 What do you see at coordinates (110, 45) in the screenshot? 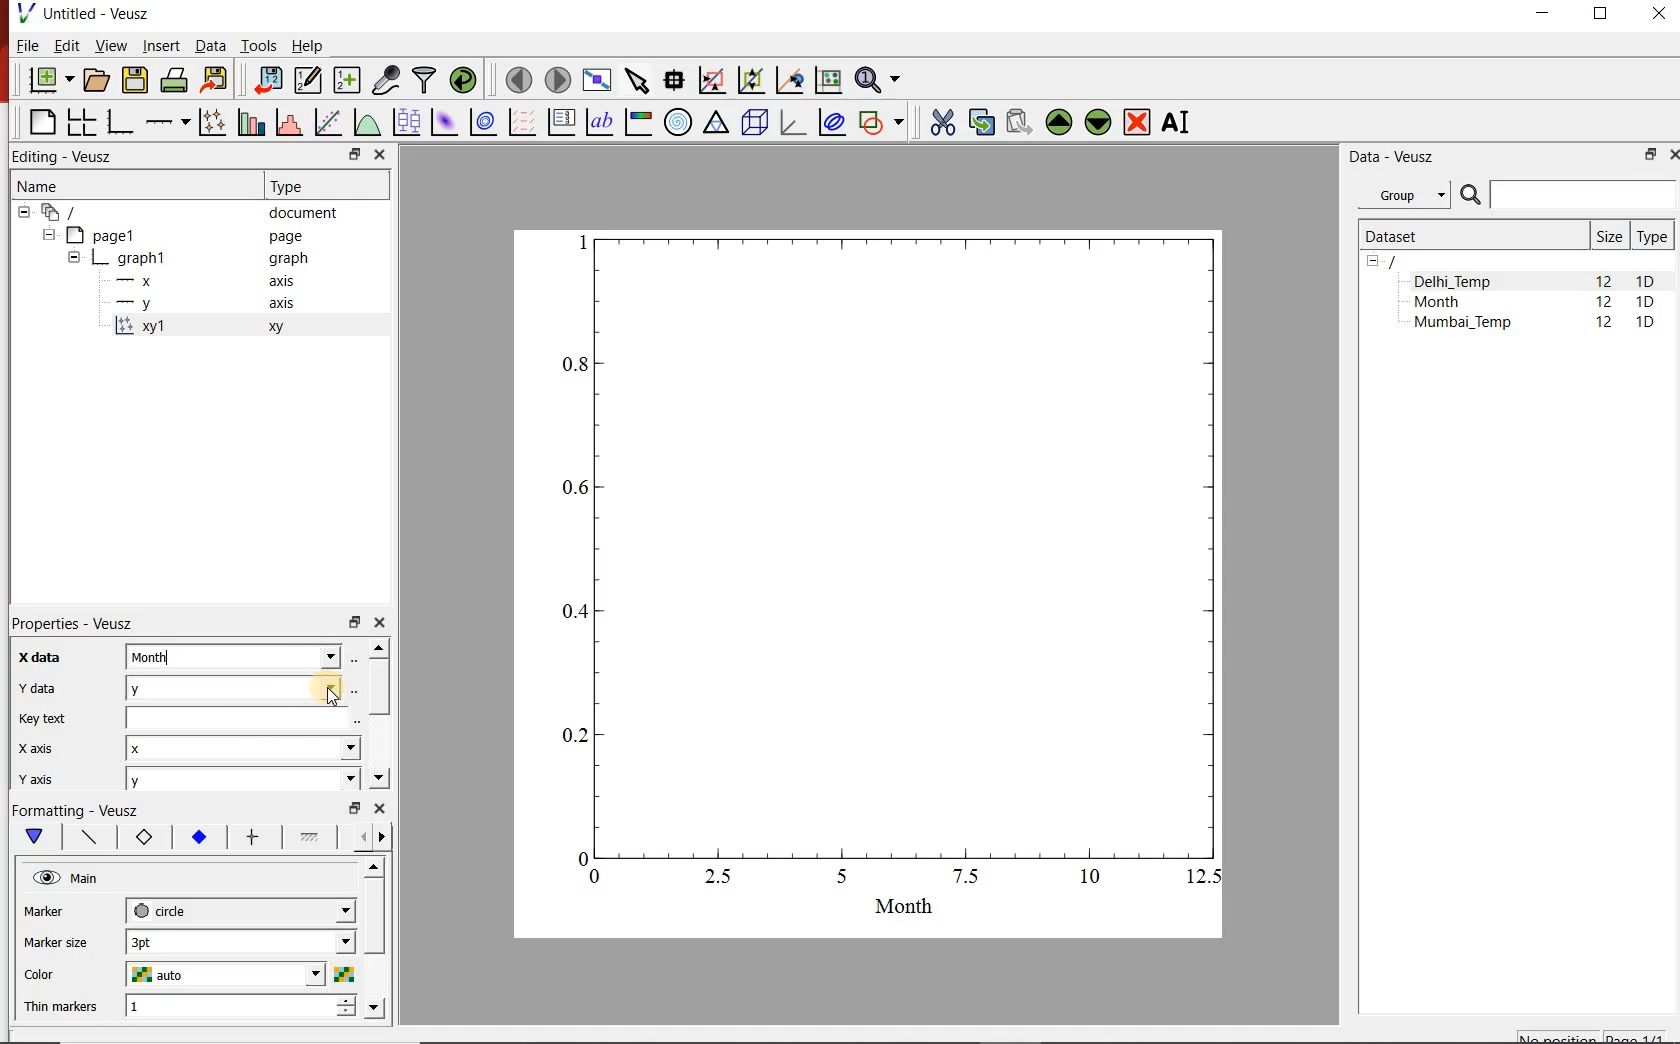
I see `View` at bounding box center [110, 45].